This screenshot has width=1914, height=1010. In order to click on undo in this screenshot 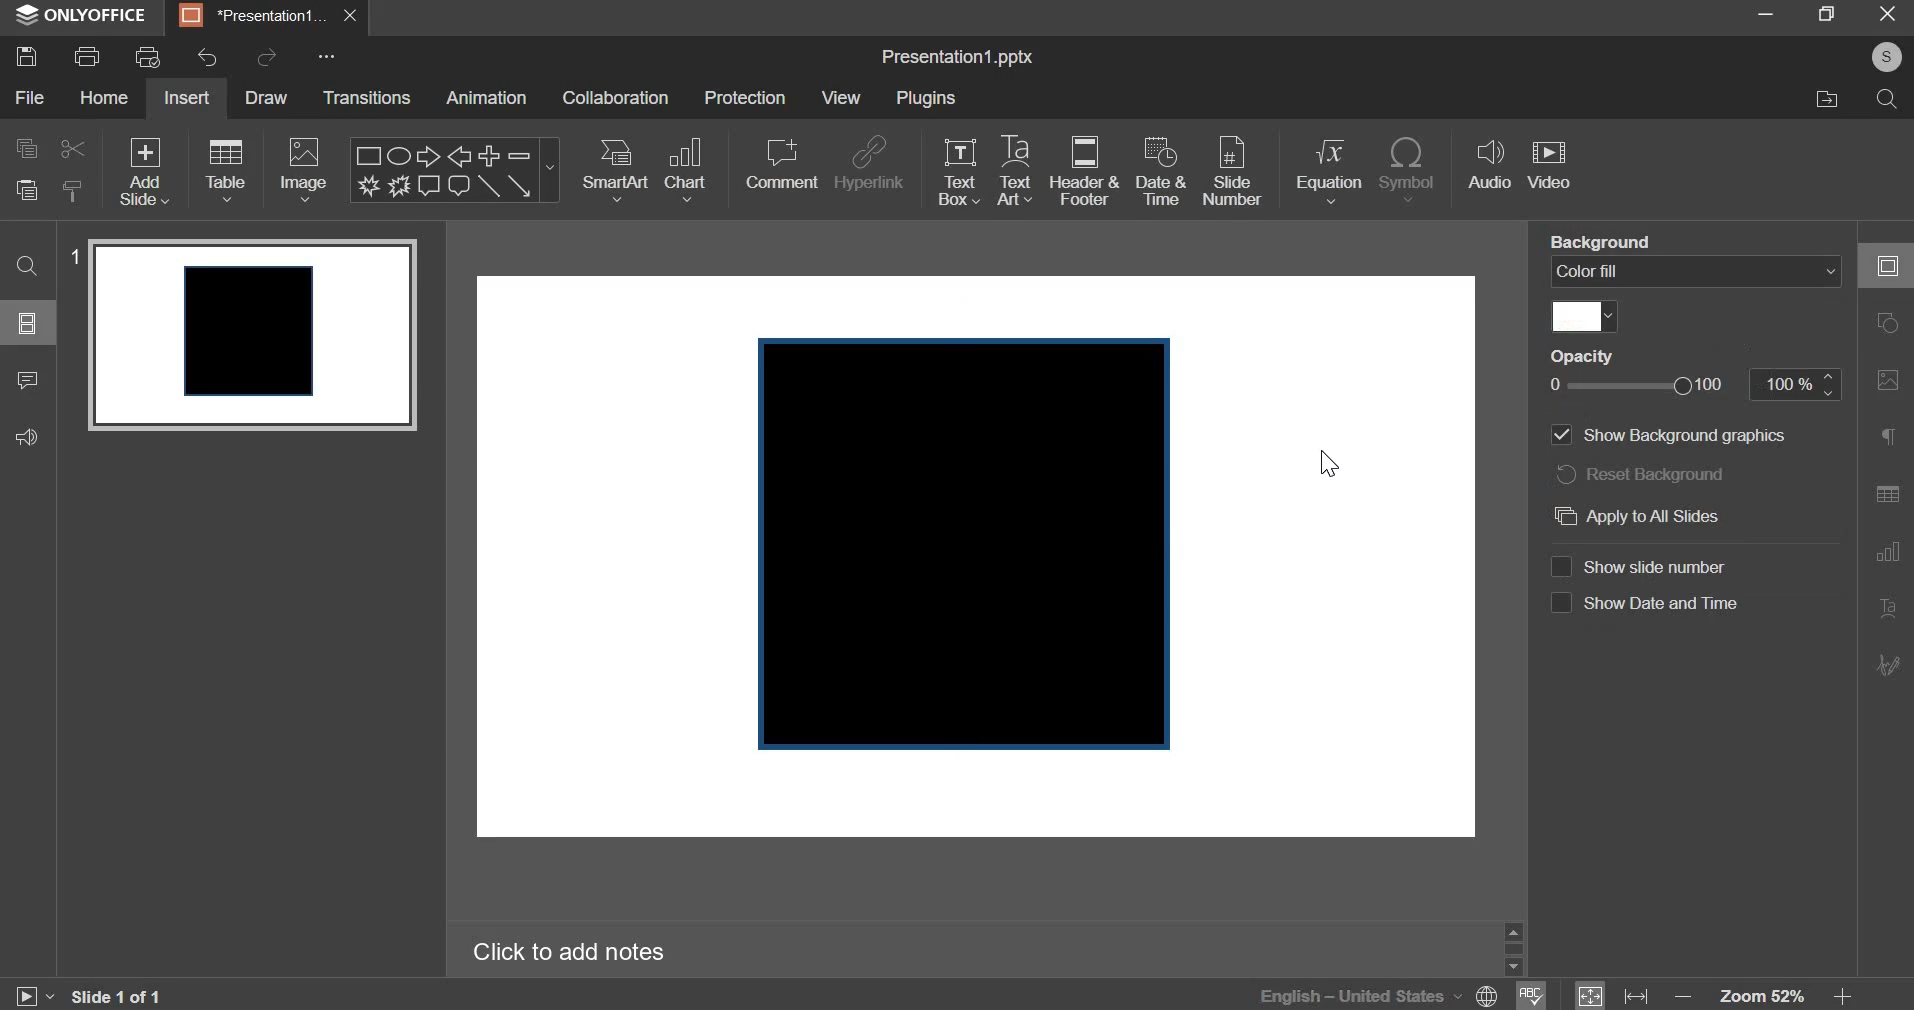, I will do `click(207, 58)`.